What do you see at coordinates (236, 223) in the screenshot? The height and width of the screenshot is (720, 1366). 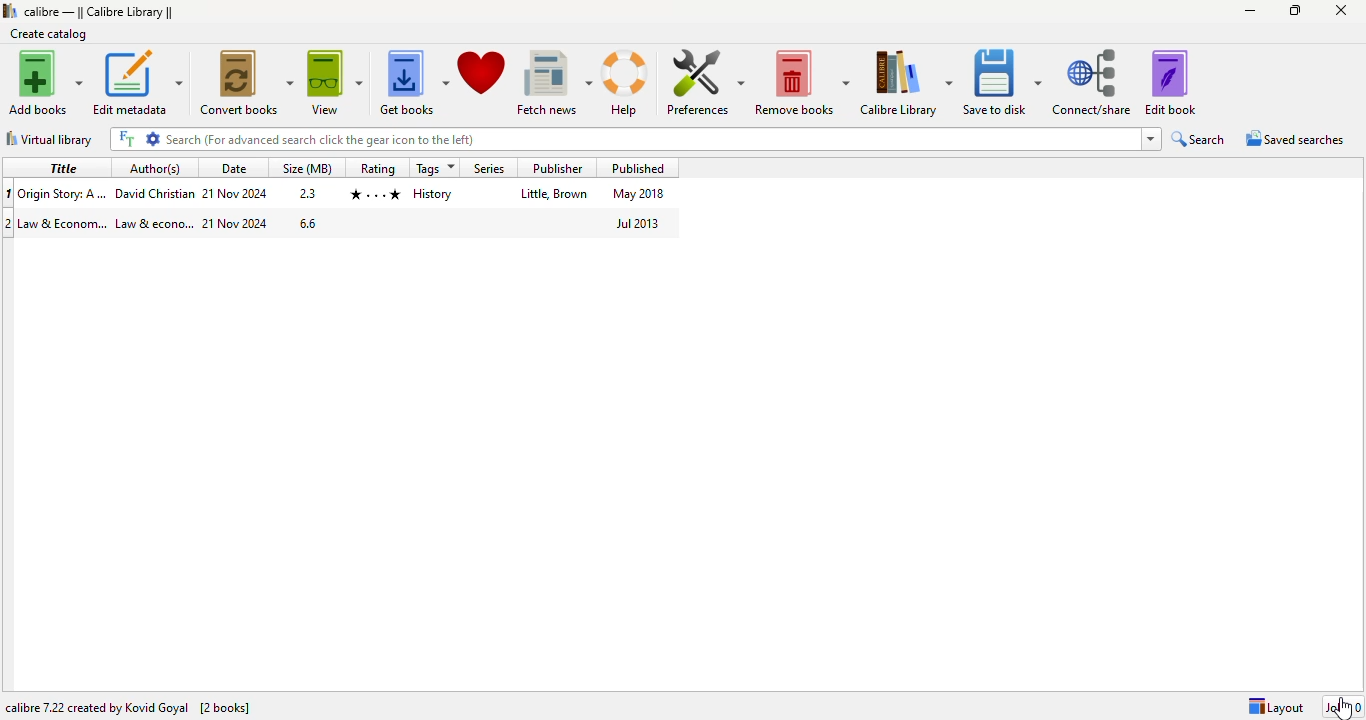 I see `date` at bounding box center [236, 223].